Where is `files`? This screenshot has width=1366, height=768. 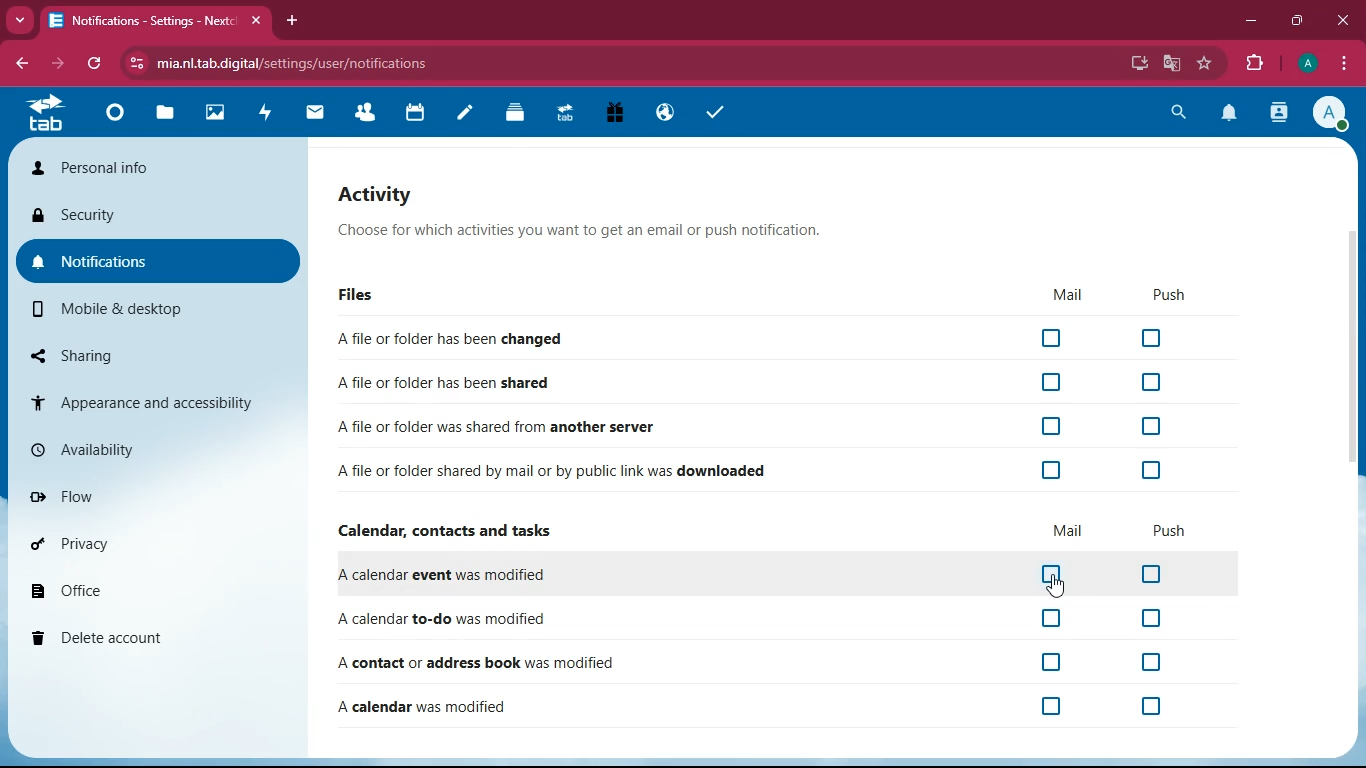 files is located at coordinates (167, 114).